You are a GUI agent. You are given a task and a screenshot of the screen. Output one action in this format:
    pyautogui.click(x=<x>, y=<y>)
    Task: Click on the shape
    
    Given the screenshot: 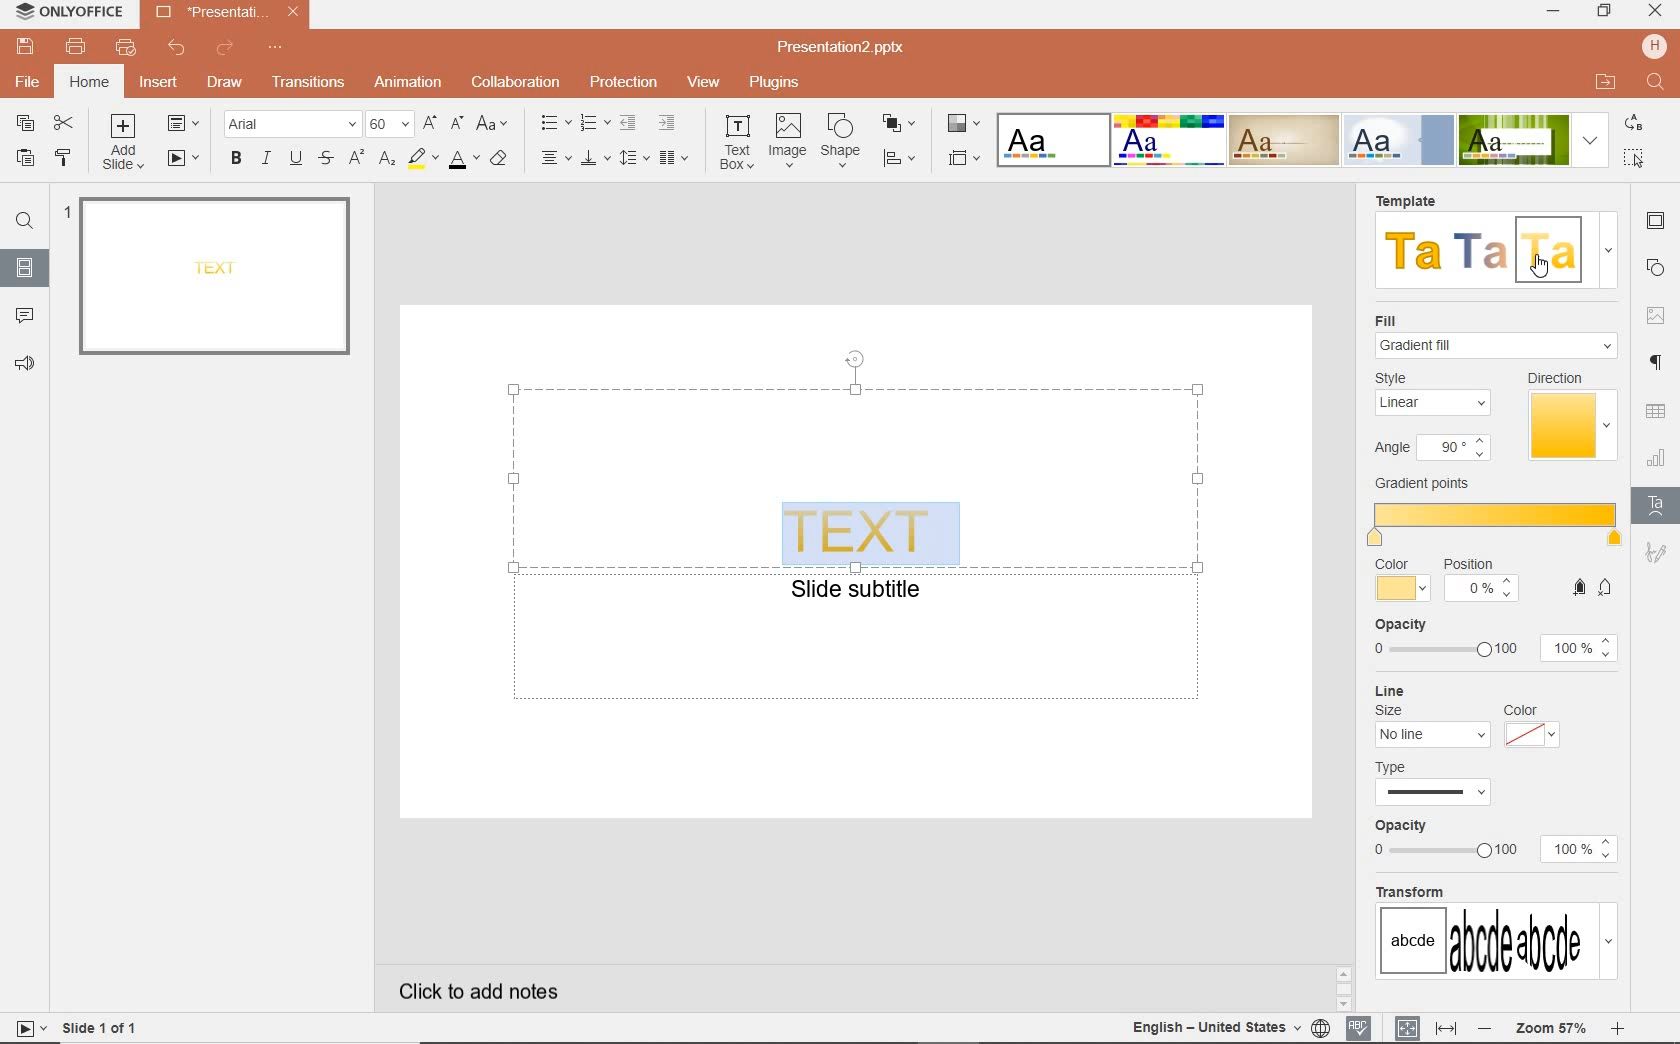 What is the action you would take?
    pyautogui.click(x=843, y=141)
    